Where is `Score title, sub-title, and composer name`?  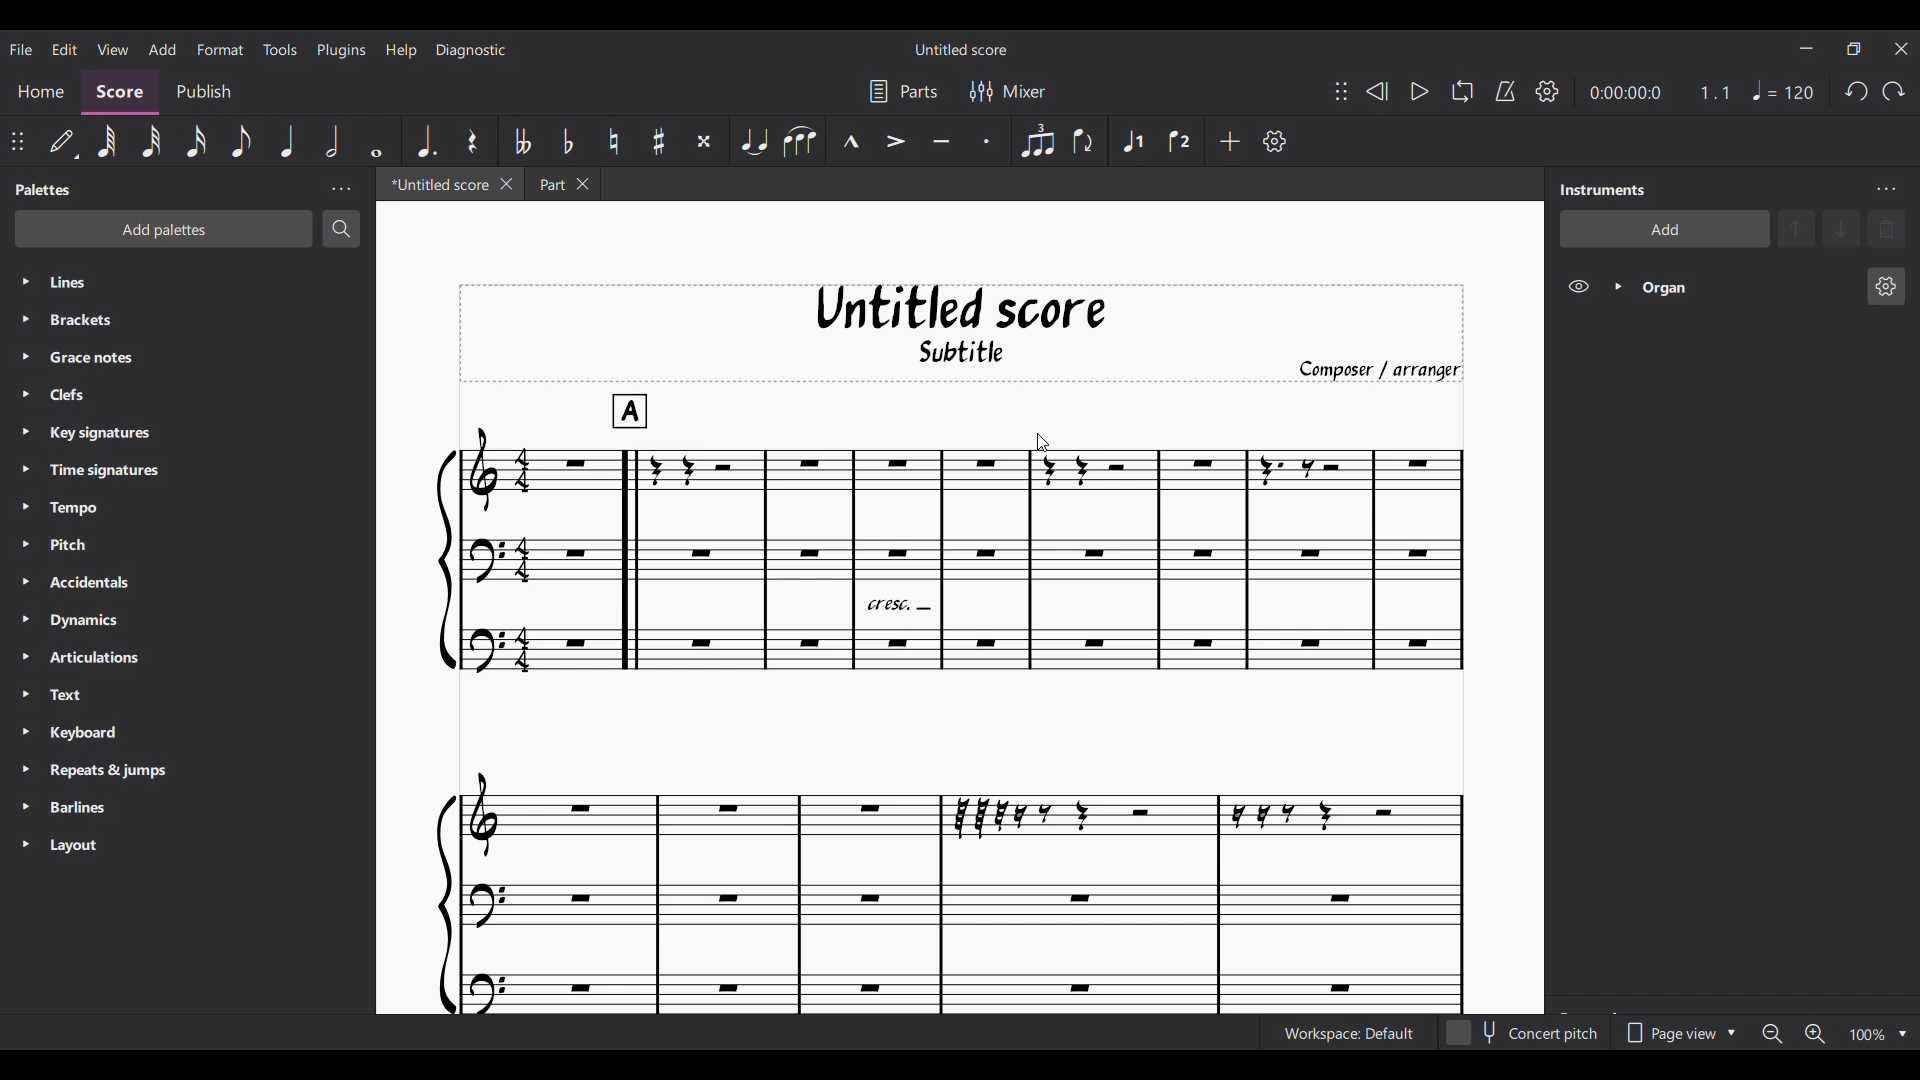 Score title, sub-title, and composer name is located at coordinates (962, 333).